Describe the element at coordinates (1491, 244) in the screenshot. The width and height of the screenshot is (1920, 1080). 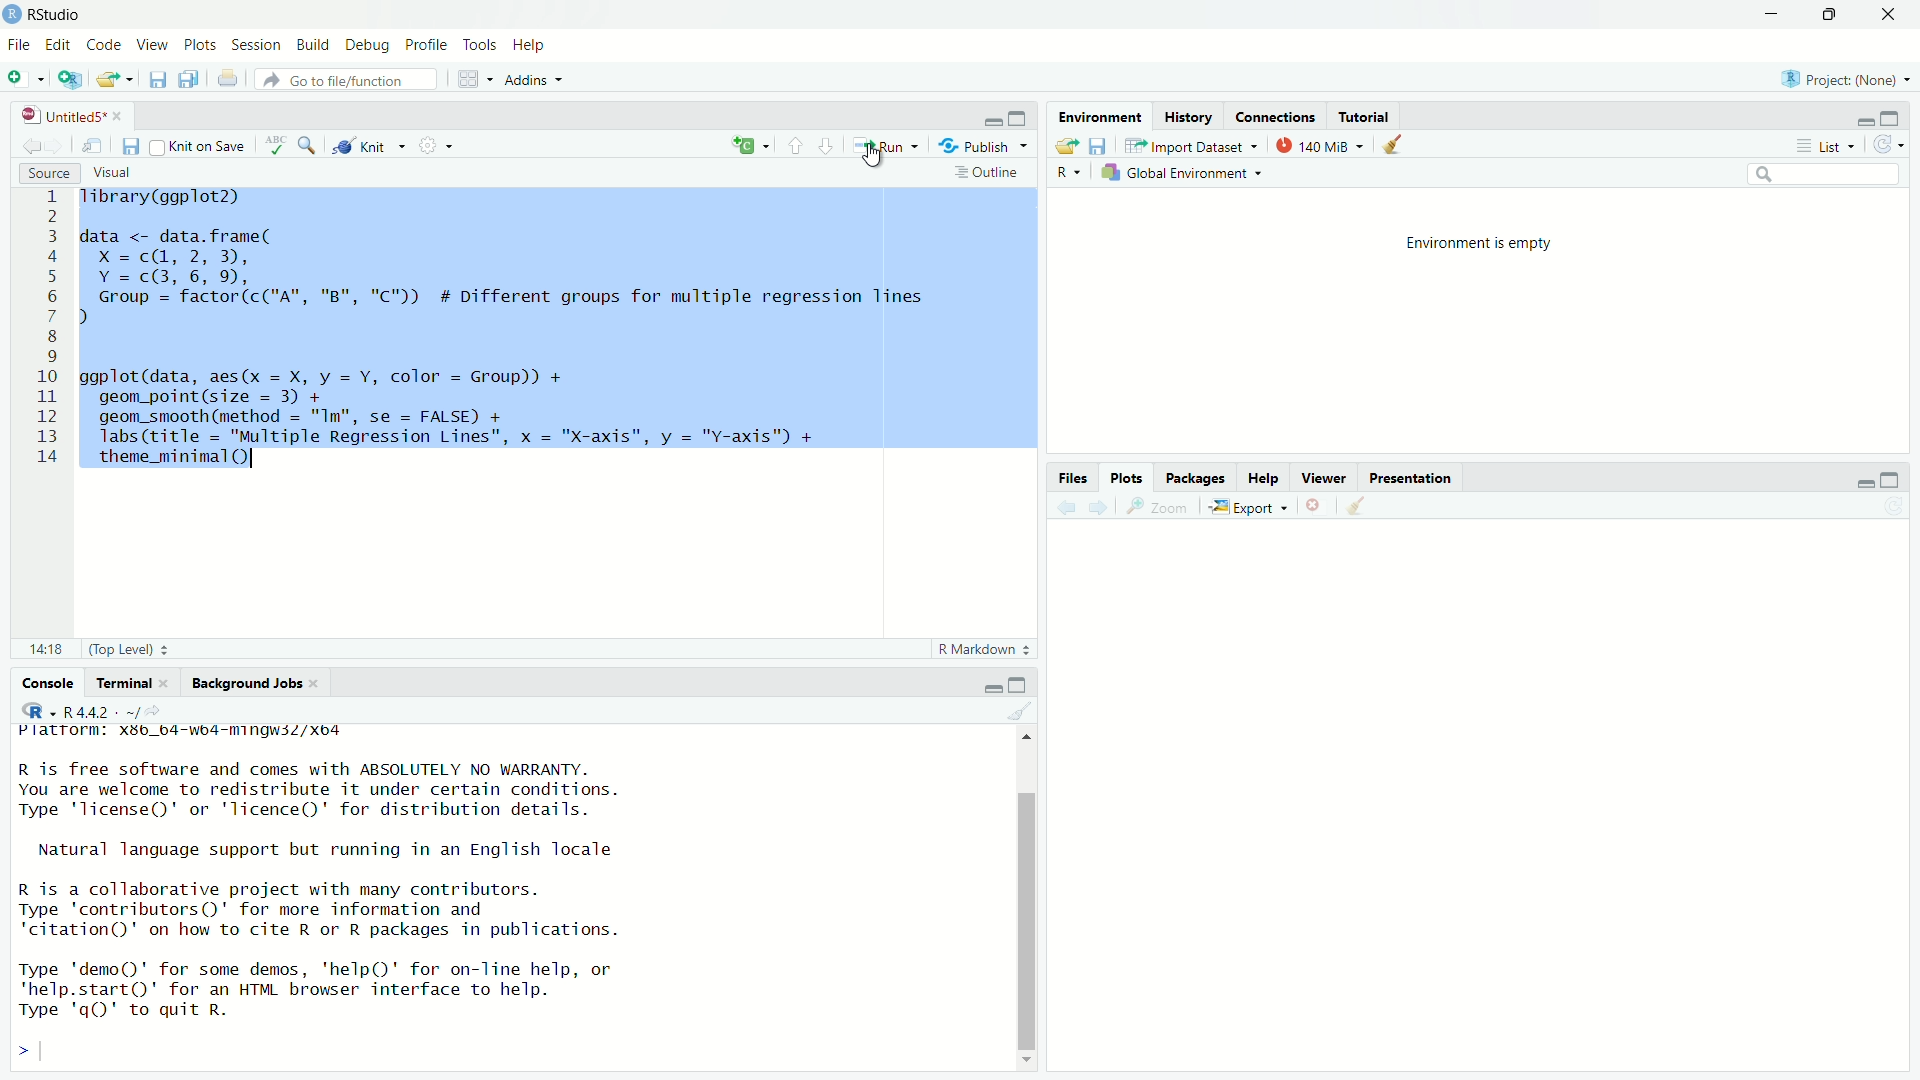
I see `Environment is empty` at that location.